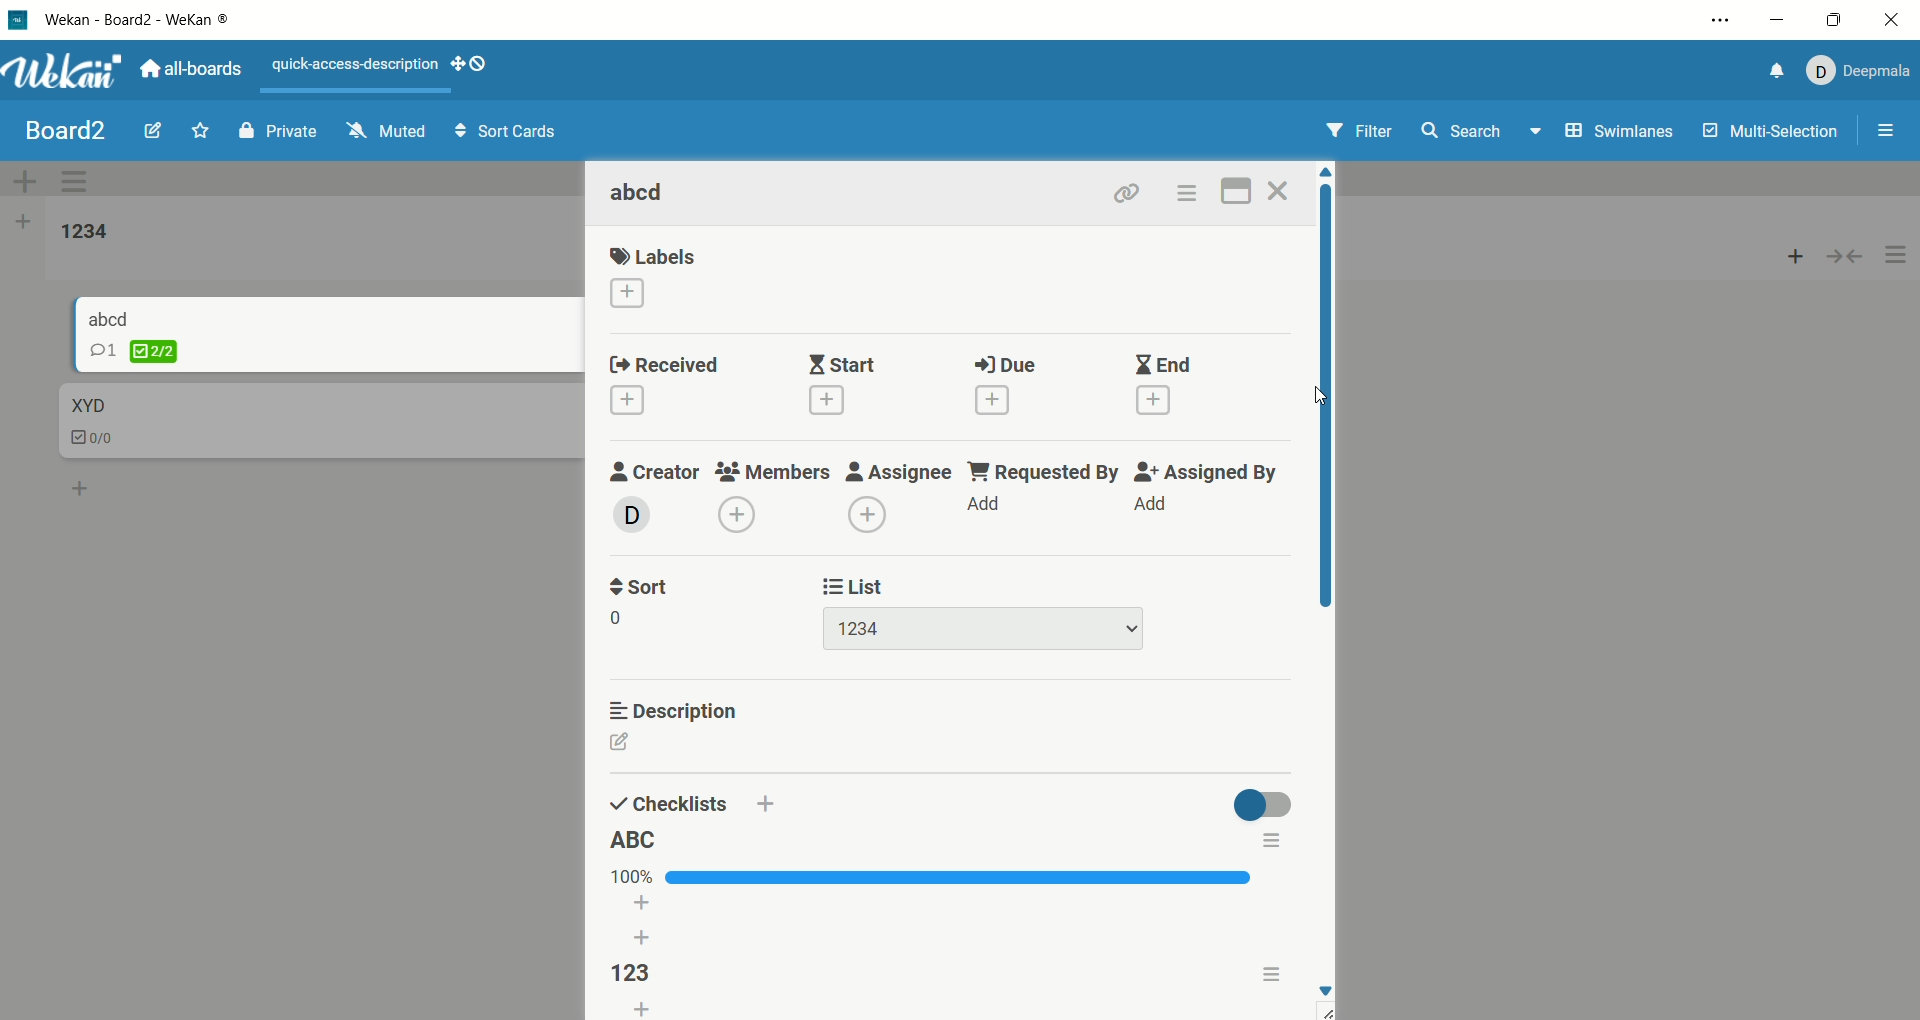 The image size is (1920, 1020). What do you see at coordinates (278, 130) in the screenshot?
I see `private` at bounding box center [278, 130].